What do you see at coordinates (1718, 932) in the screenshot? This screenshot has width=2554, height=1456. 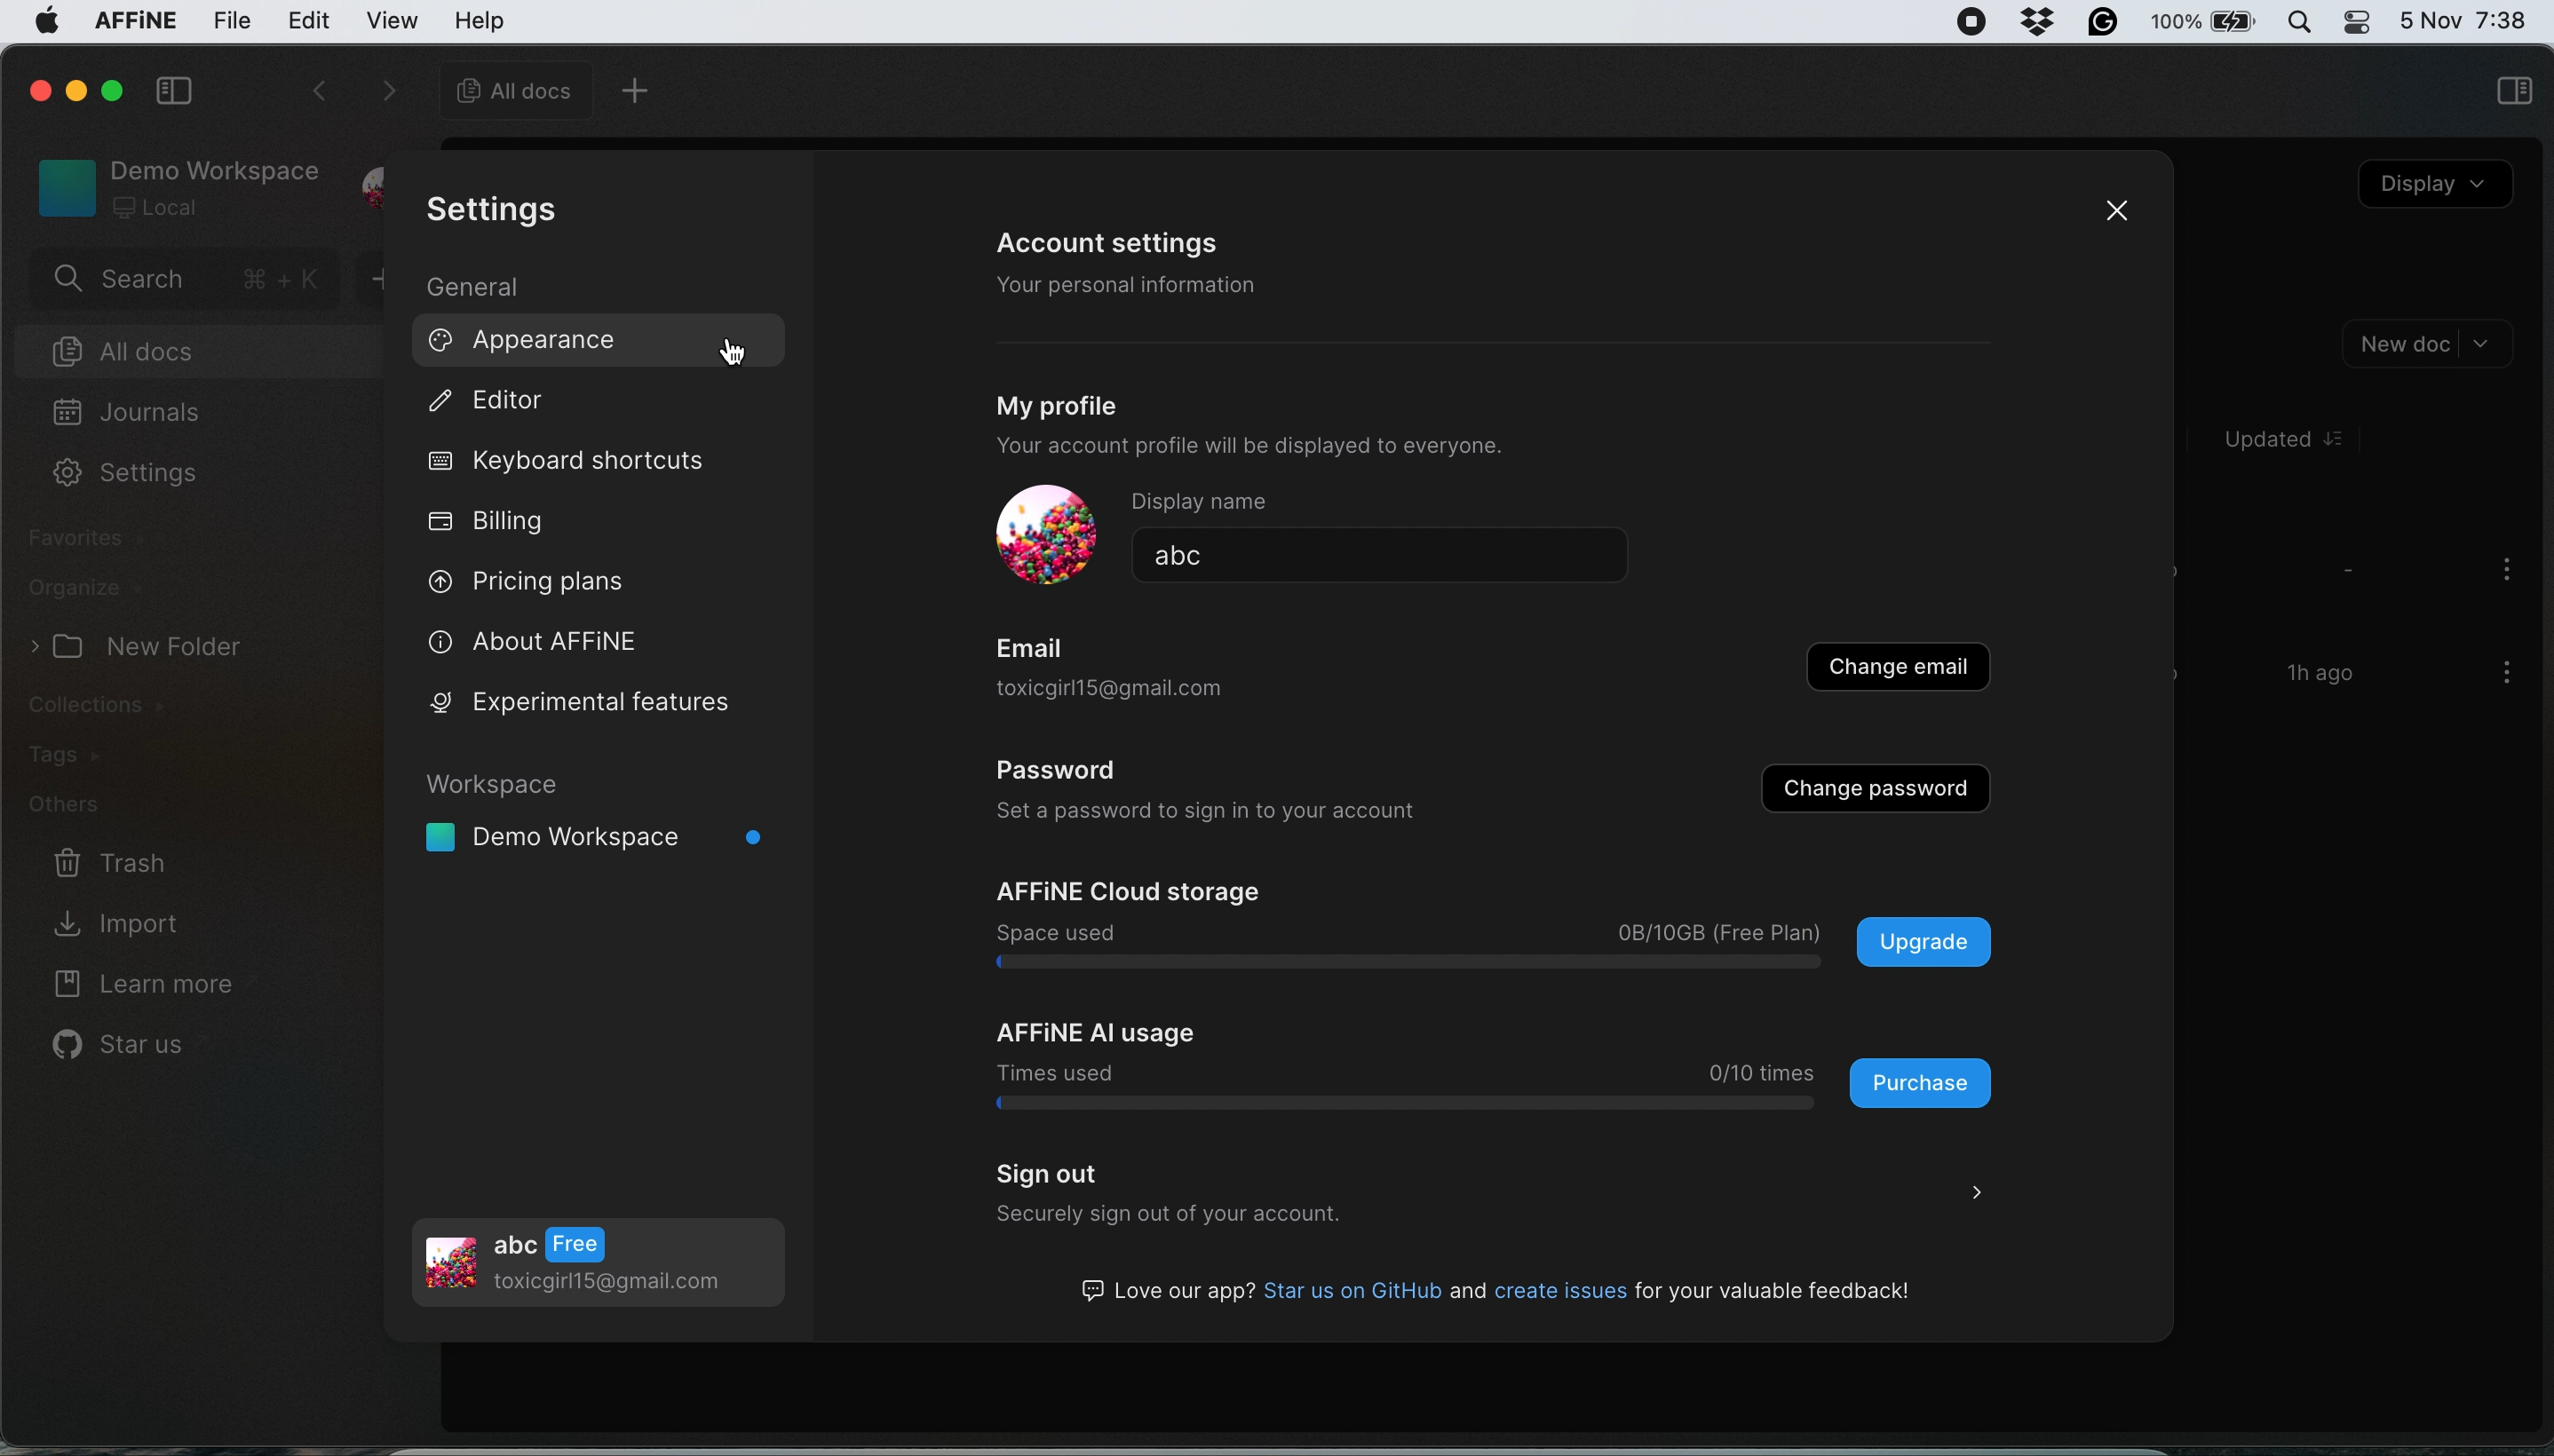 I see `0B/10GB (Free Plan)` at bounding box center [1718, 932].